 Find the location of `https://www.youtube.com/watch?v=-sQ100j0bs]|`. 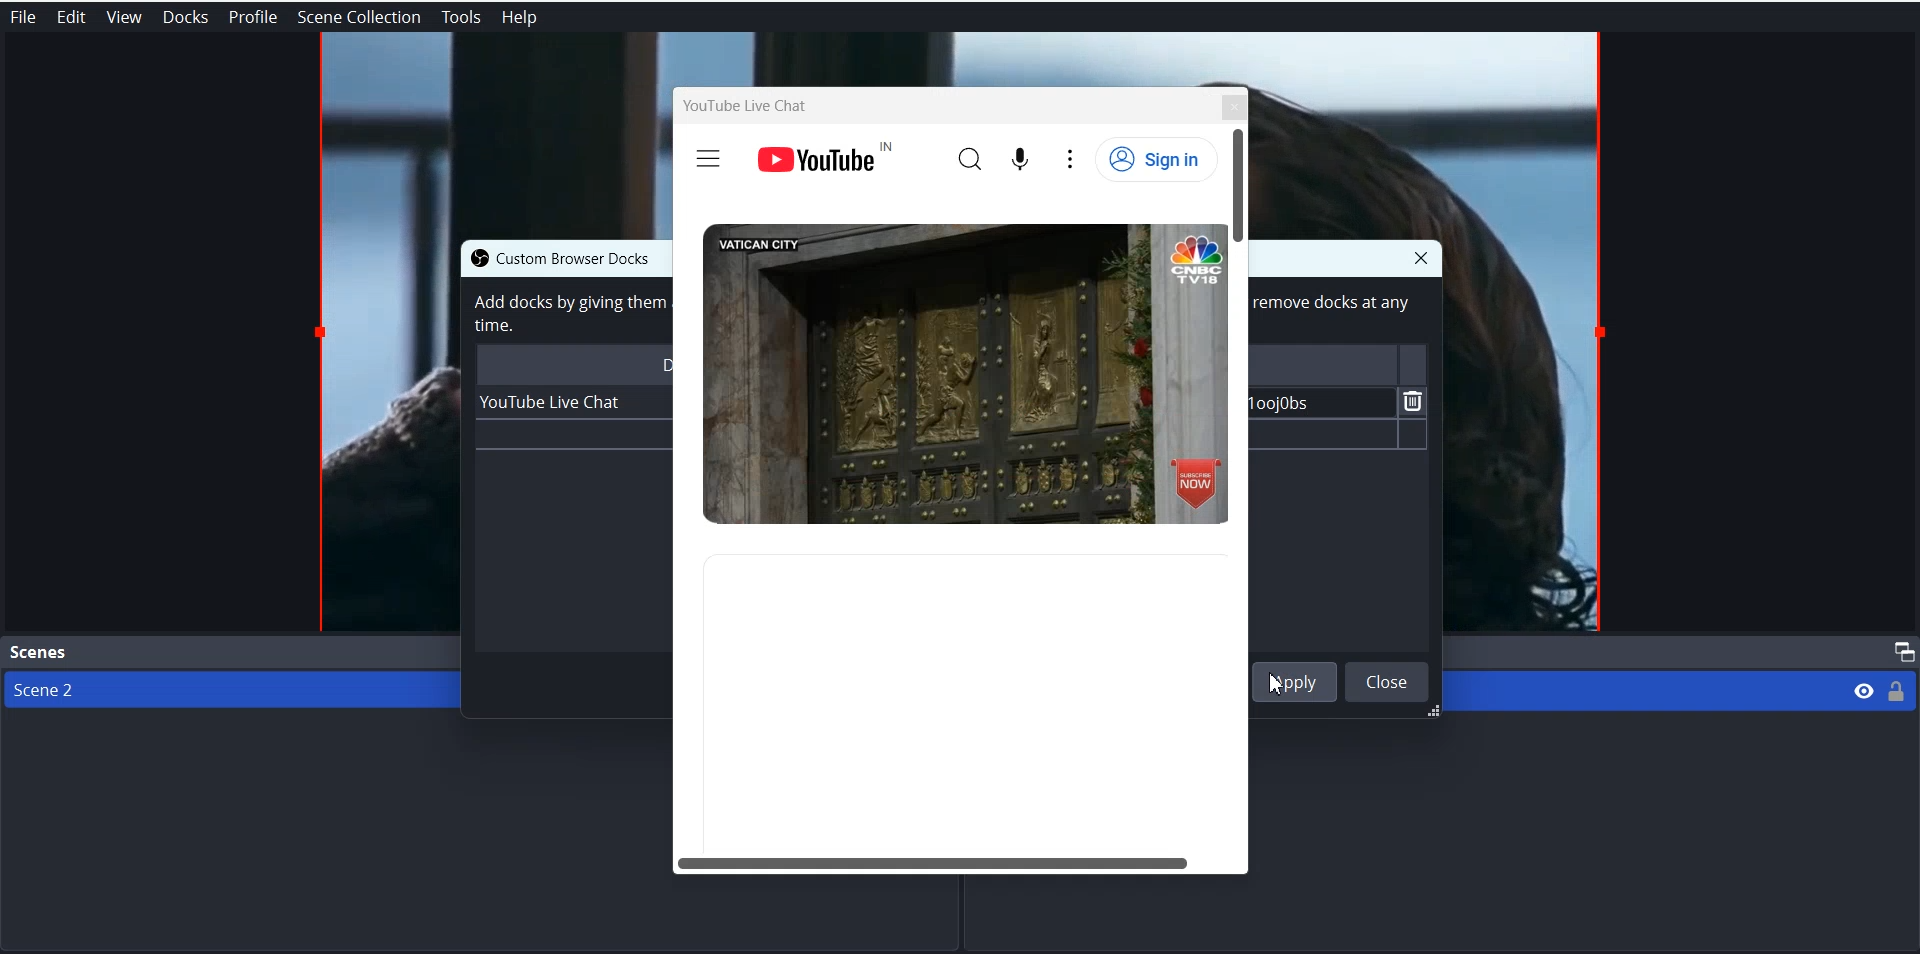

https://www.youtube.com/watch?v=-sQ100j0bs]| is located at coordinates (1317, 402).